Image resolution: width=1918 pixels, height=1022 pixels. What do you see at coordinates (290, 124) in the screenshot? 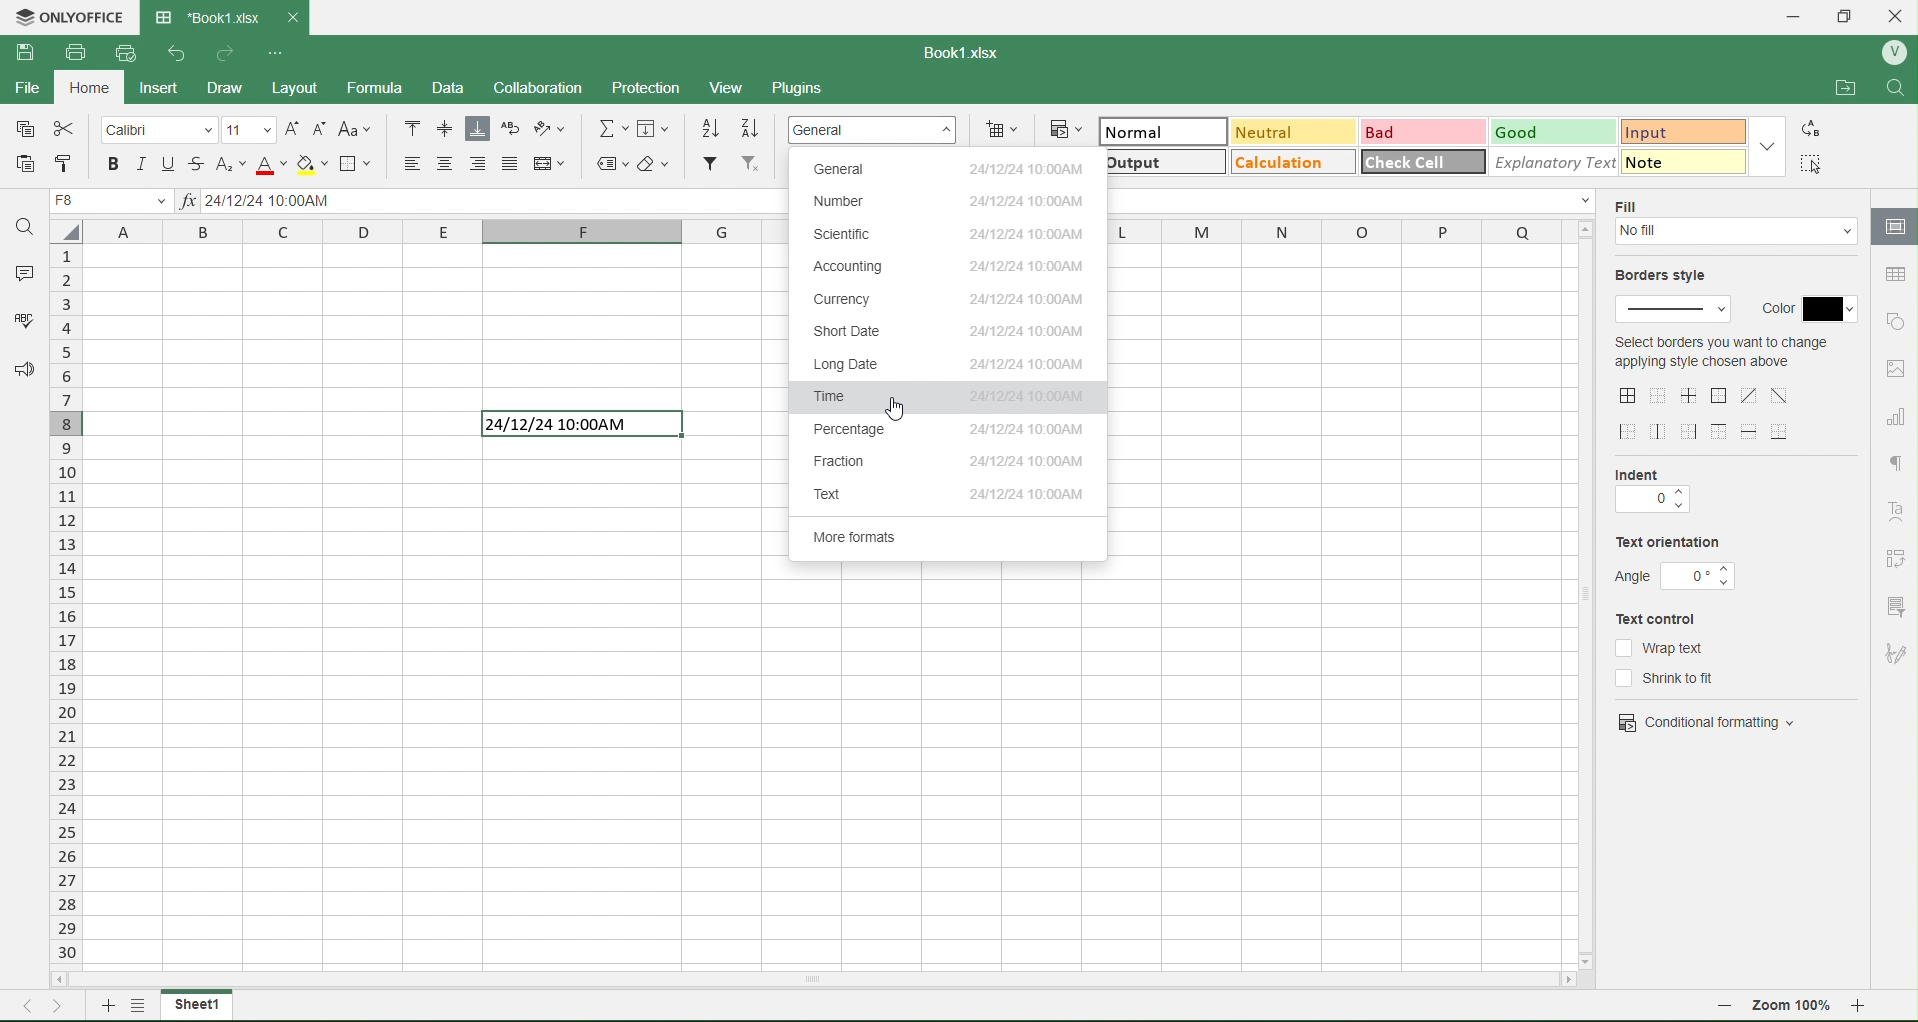
I see `Increment Font Size` at bounding box center [290, 124].